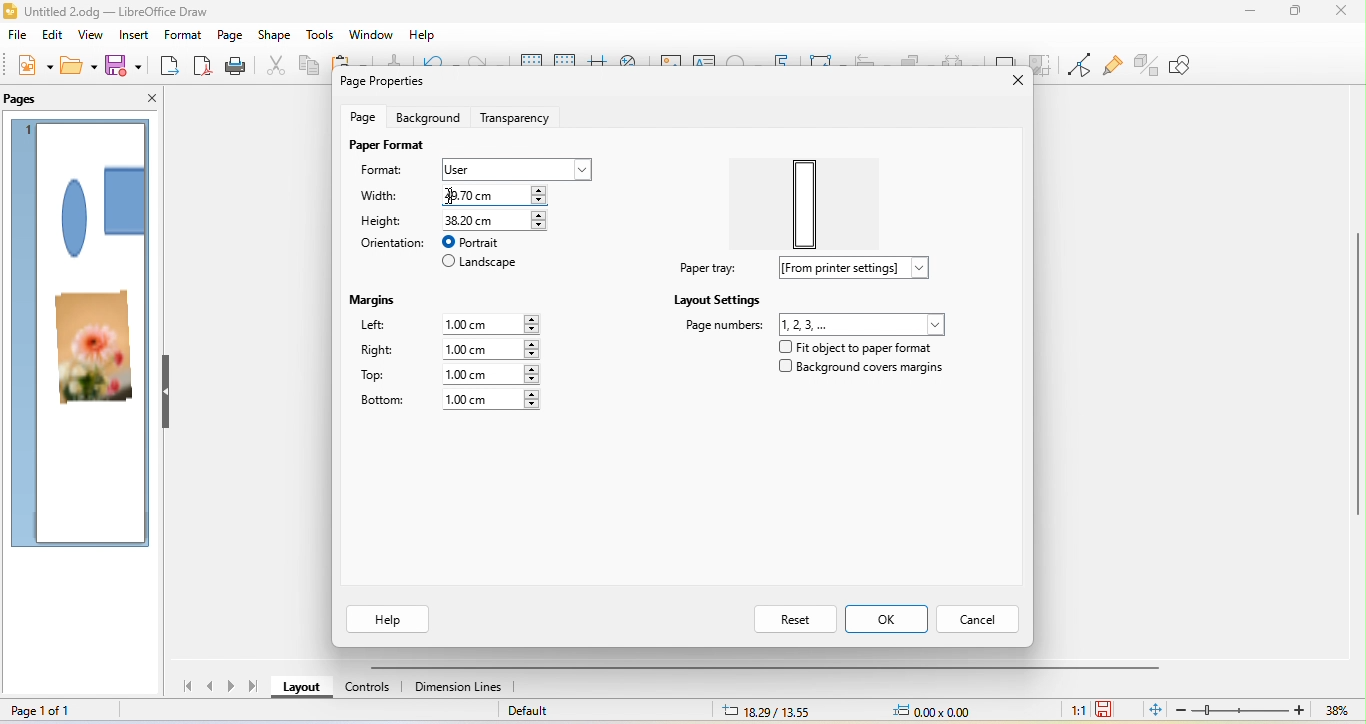 This screenshot has width=1366, height=724. Describe the element at coordinates (100, 209) in the screenshot. I see `shape` at that location.